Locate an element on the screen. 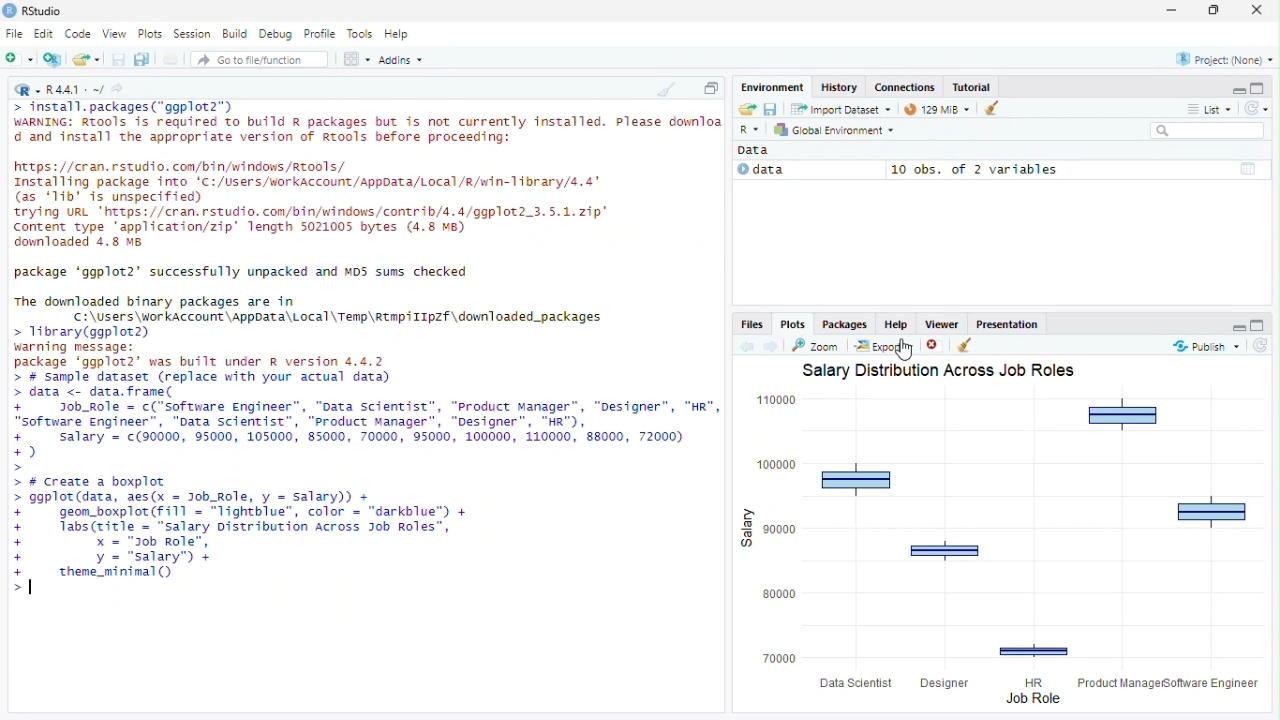 The width and height of the screenshot is (1280, 720). Close is located at coordinates (1260, 10).